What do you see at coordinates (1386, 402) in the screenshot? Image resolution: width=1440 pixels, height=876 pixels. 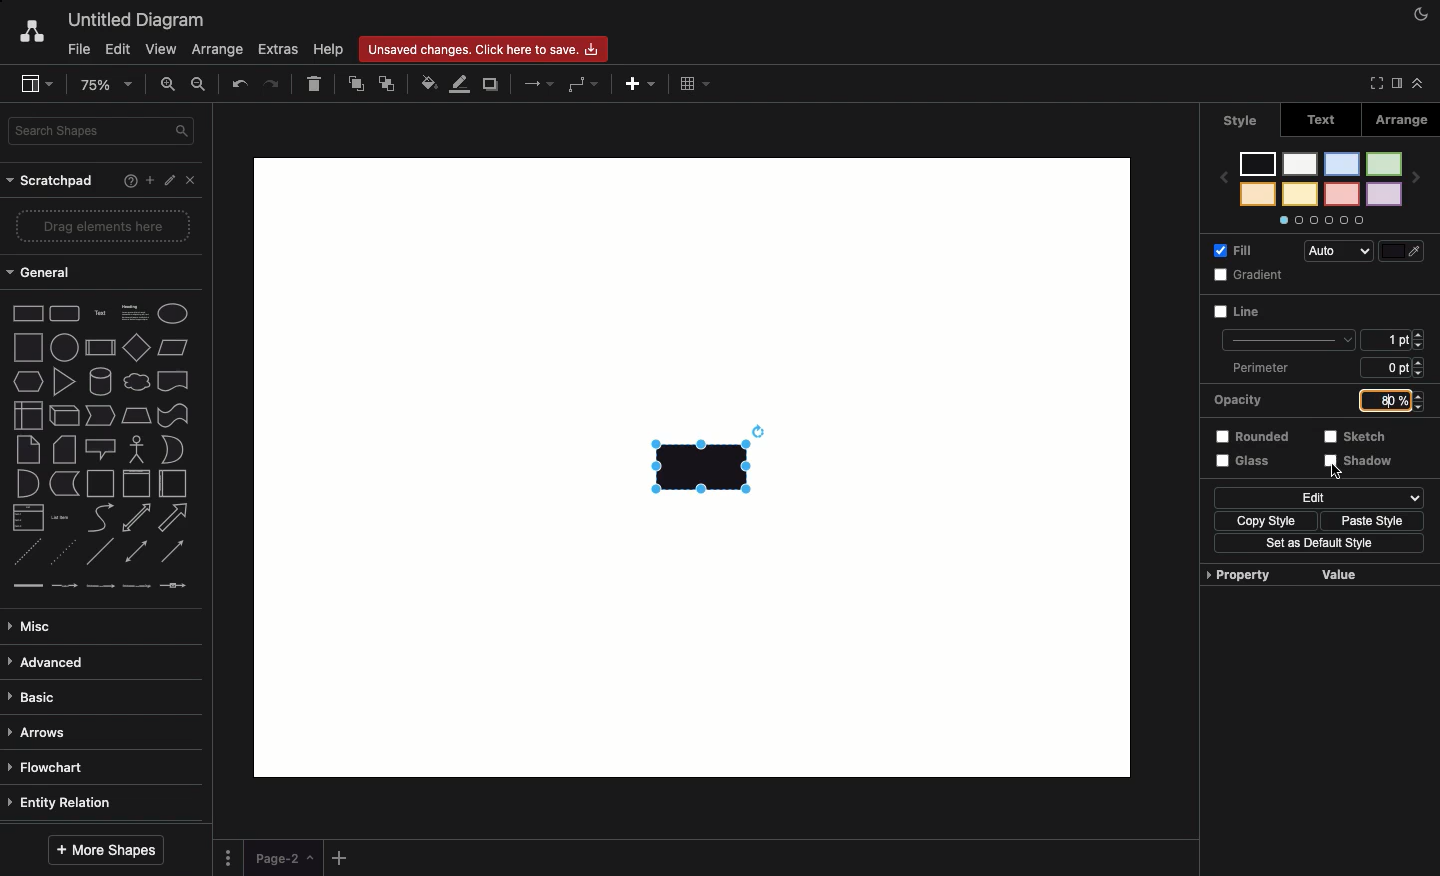 I see `80%` at bounding box center [1386, 402].